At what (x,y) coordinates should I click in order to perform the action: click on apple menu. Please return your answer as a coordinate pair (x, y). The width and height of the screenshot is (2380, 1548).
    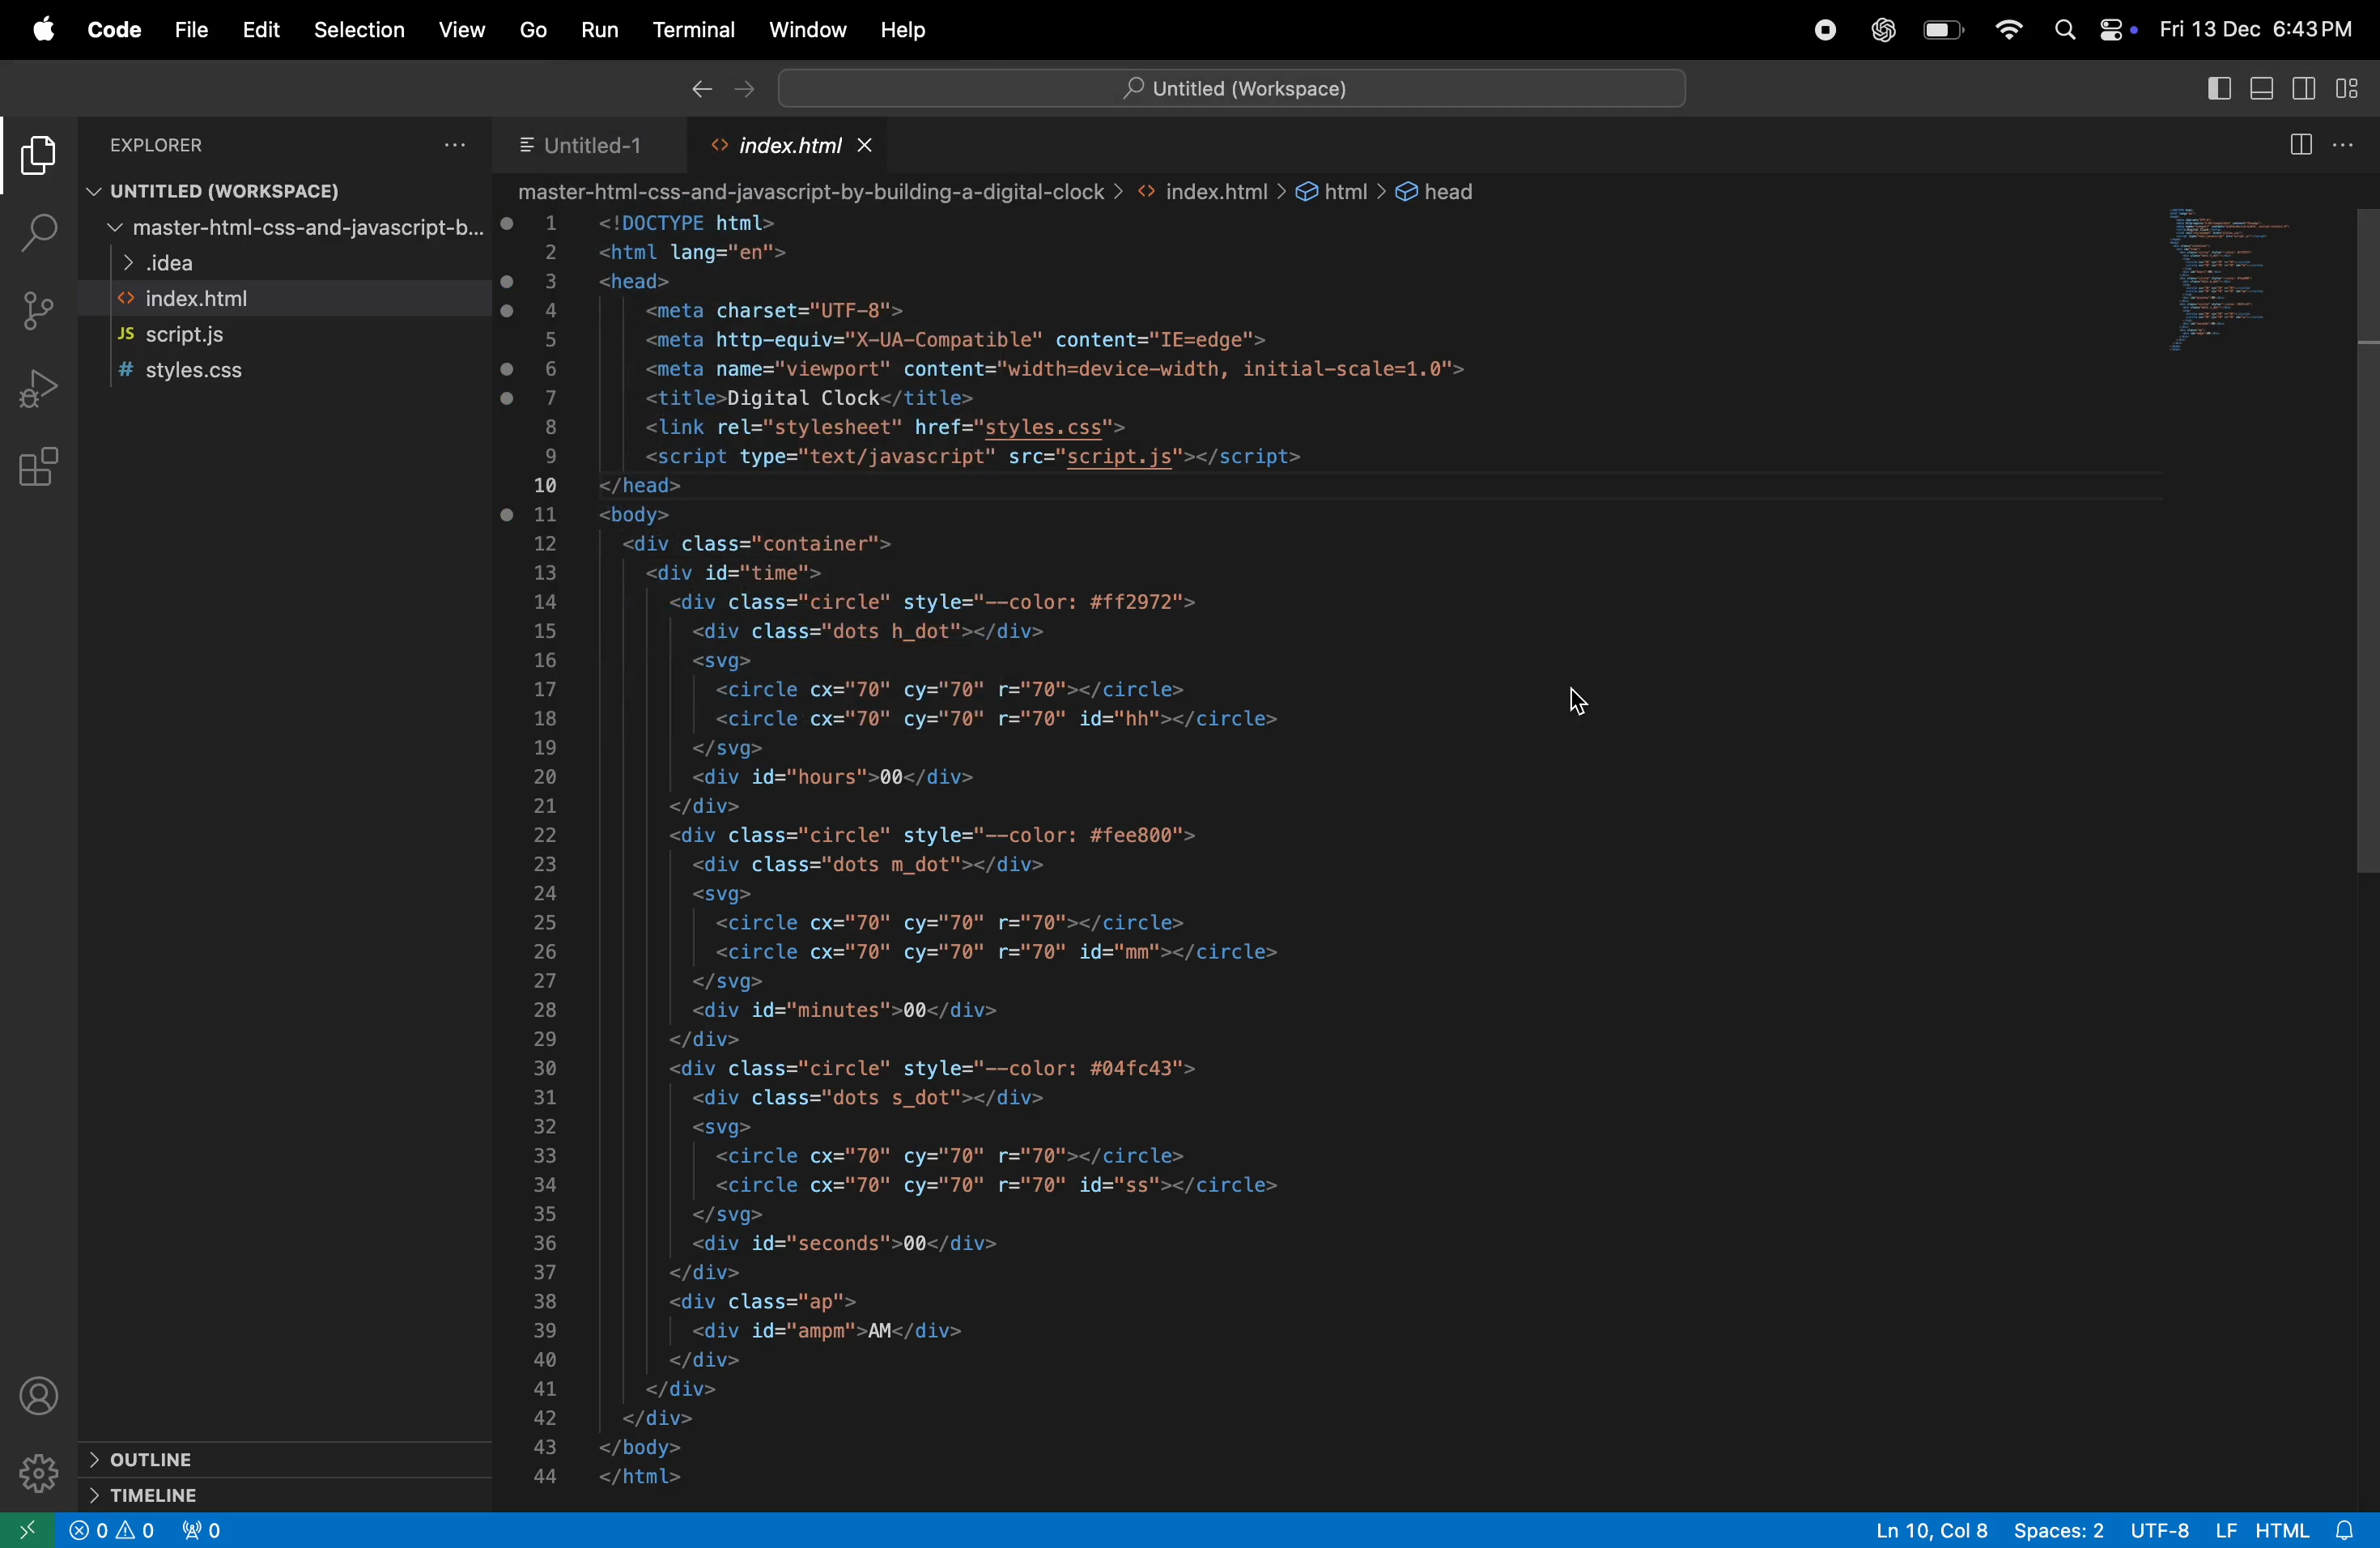
    Looking at the image, I should click on (45, 30).